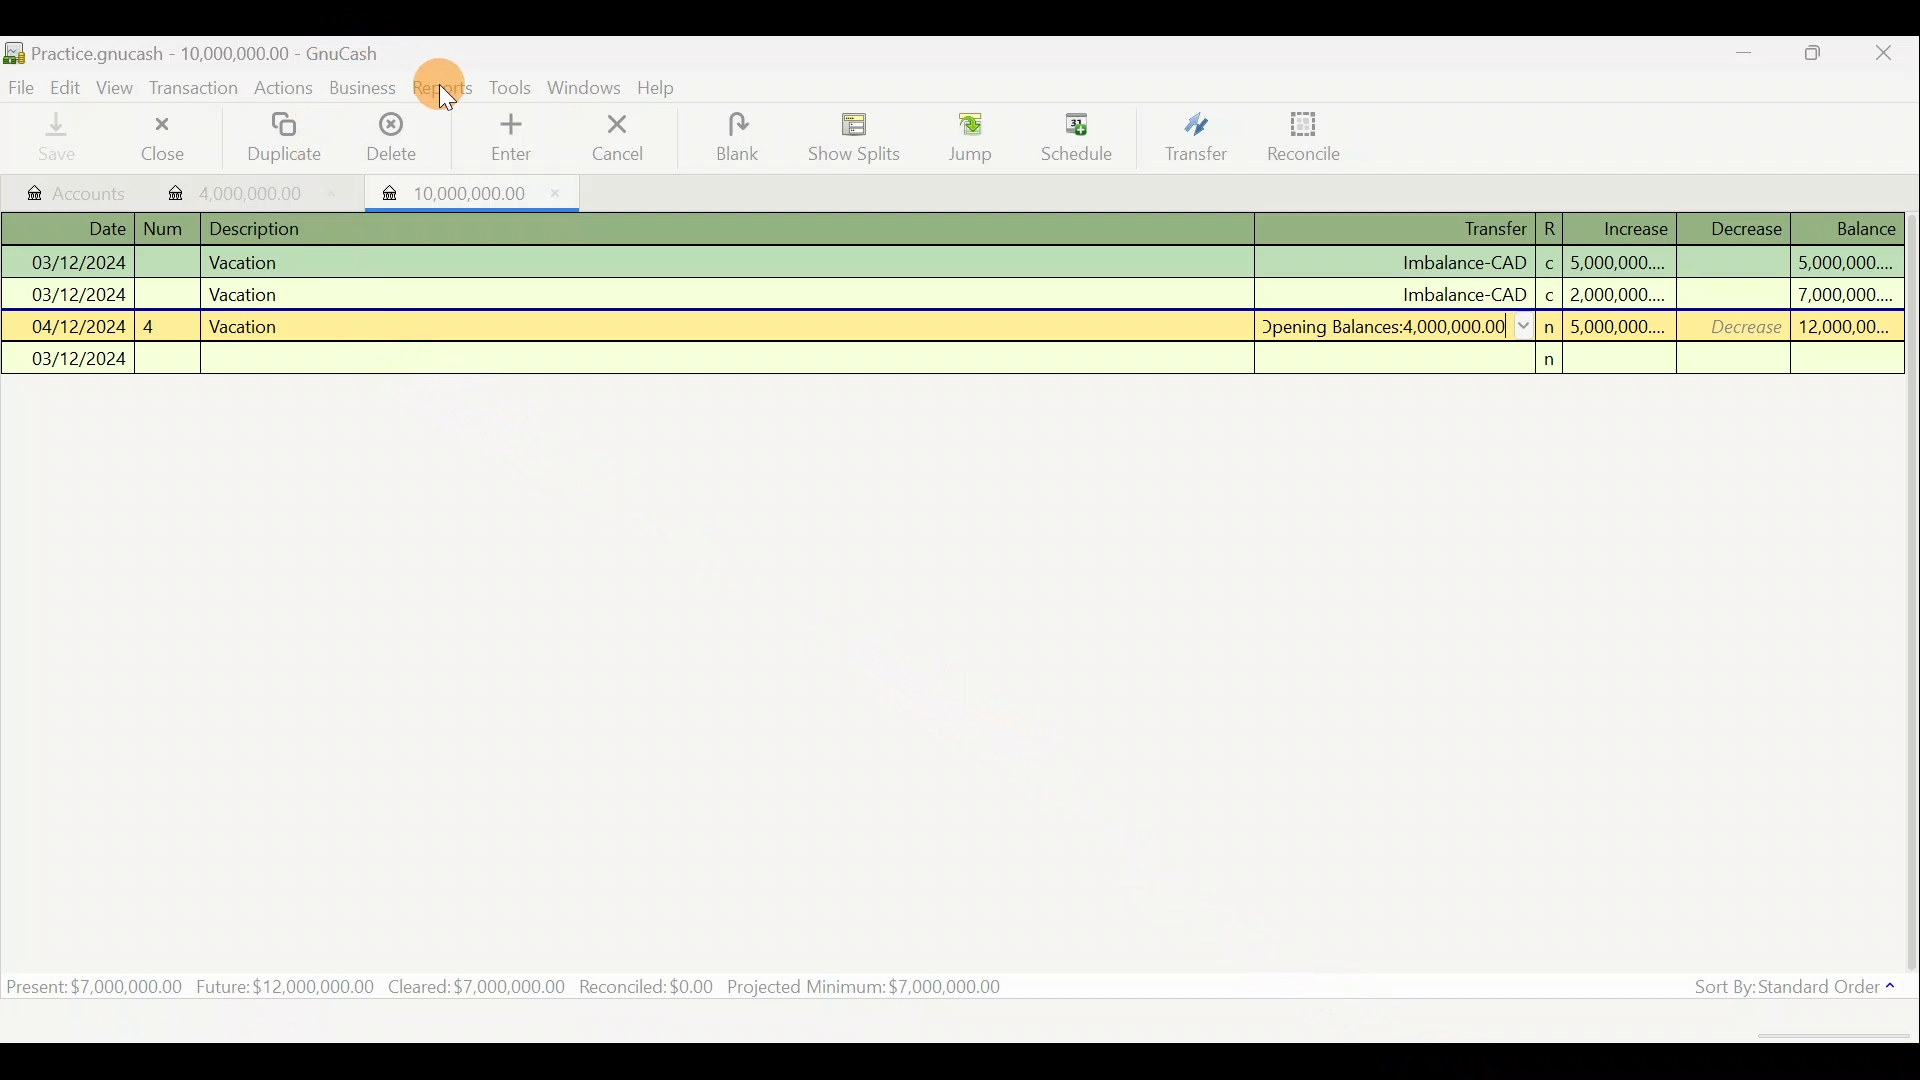 The height and width of the screenshot is (1080, 1920). I want to click on Business, so click(362, 86).